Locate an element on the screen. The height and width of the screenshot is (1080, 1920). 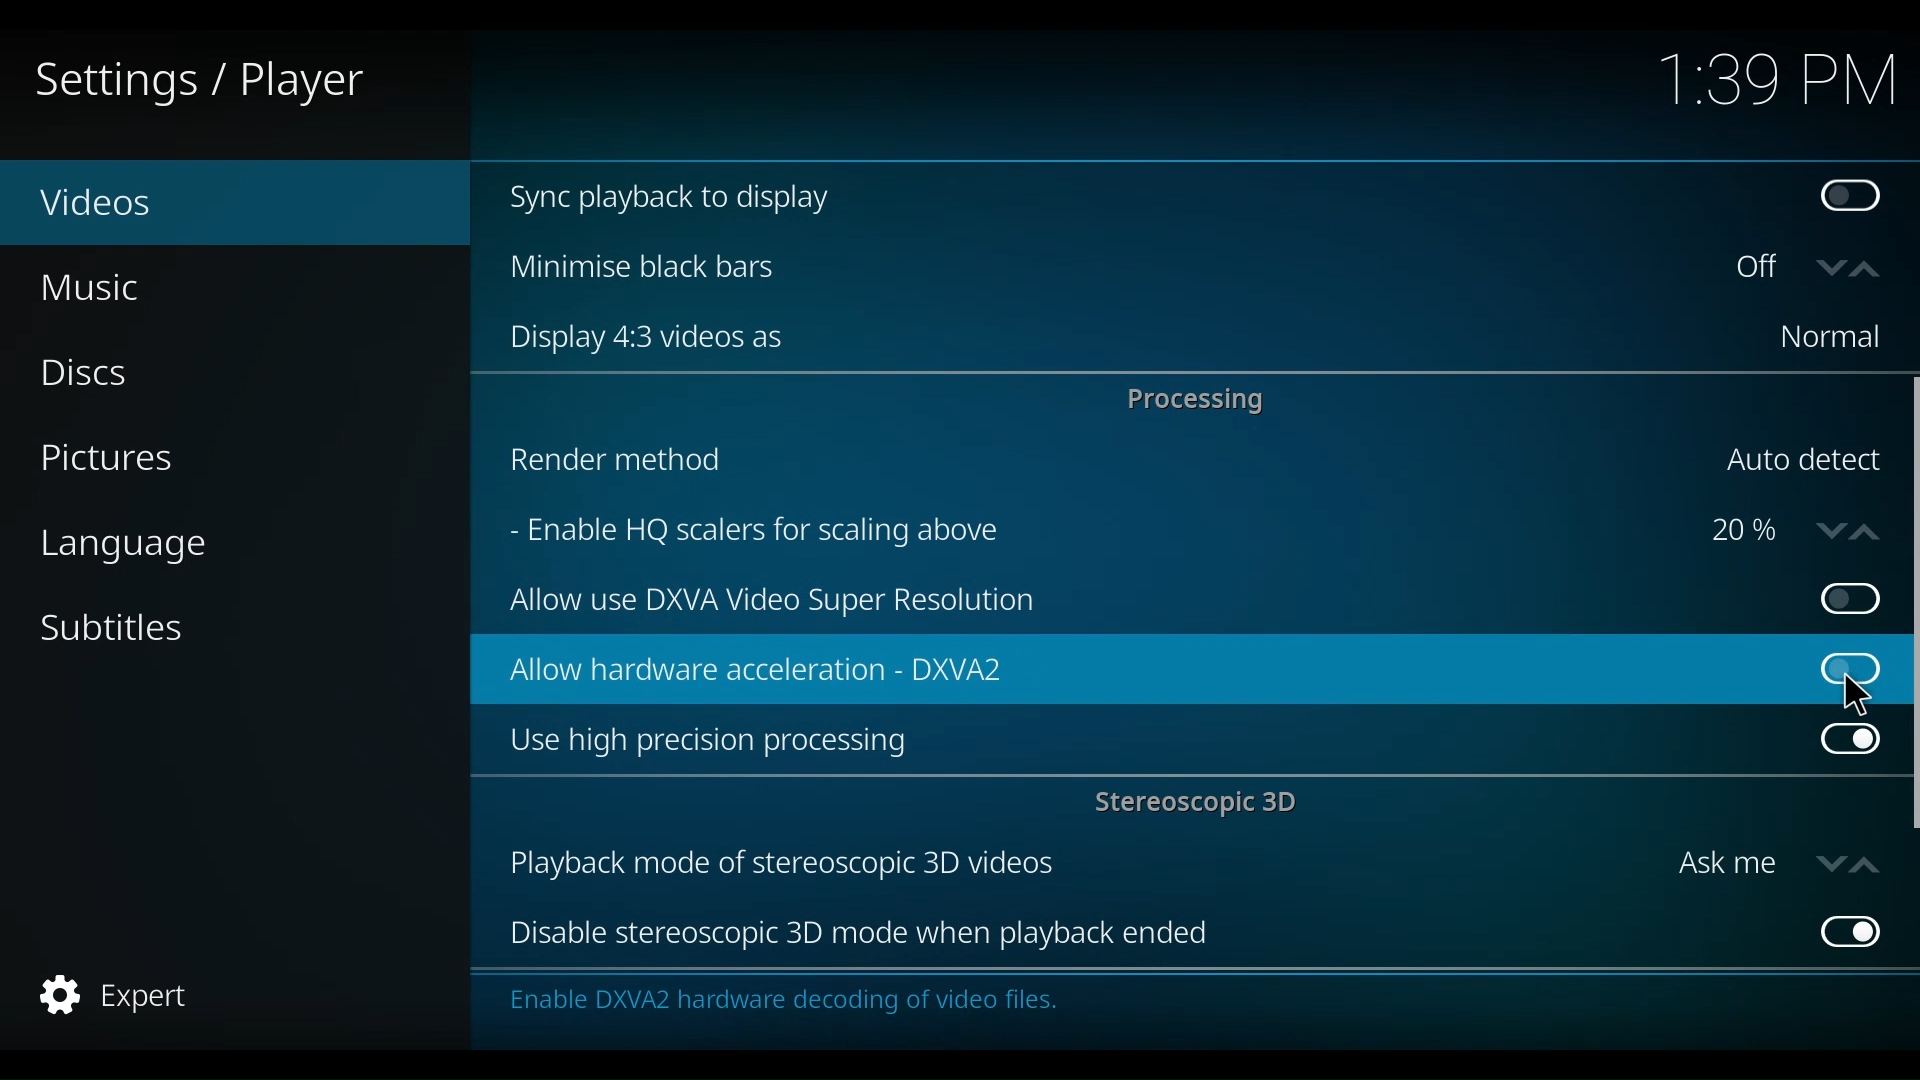
up is located at coordinates (1869, 528).